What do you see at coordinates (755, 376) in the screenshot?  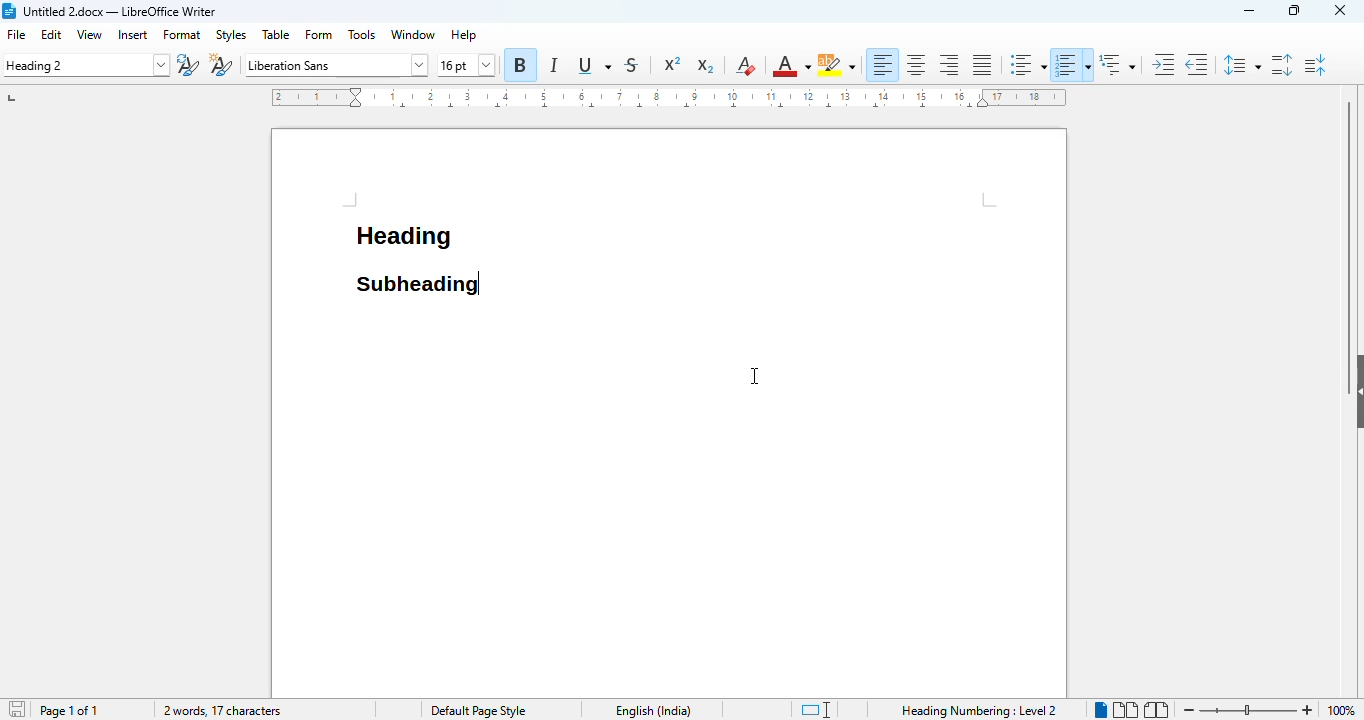 I see `cursor` at bounding box center [755, 376].